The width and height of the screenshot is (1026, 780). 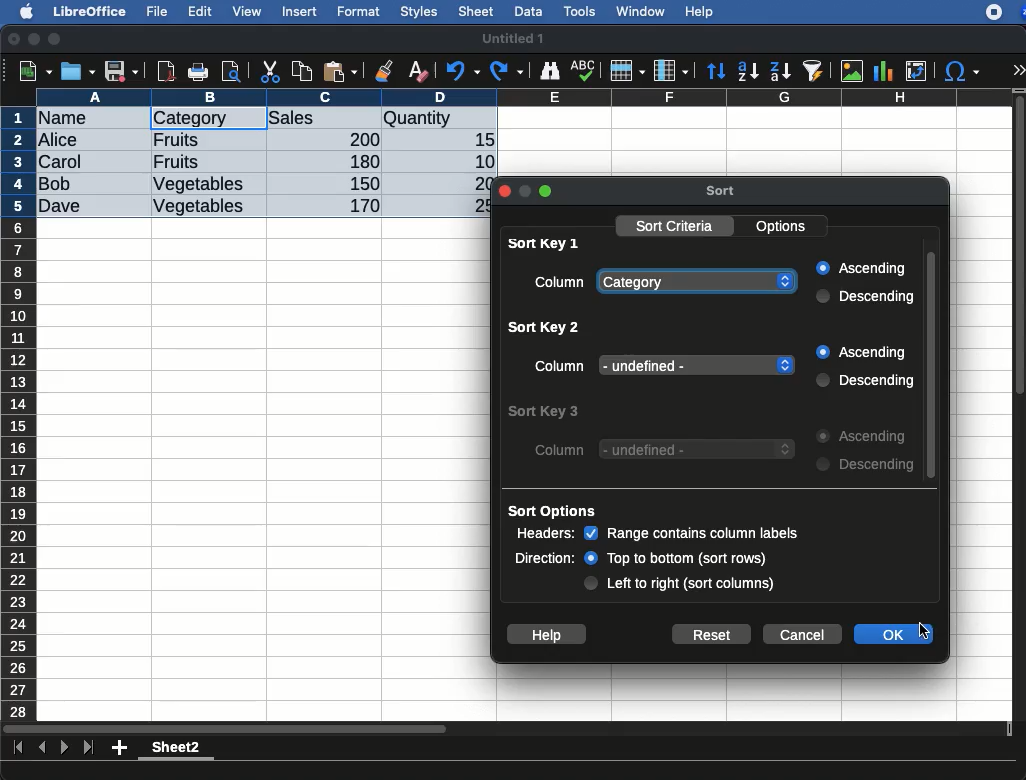 What do you see at coordinates (854, 71) in the screenshot?
I see `image` at bounding box center [854, 71].